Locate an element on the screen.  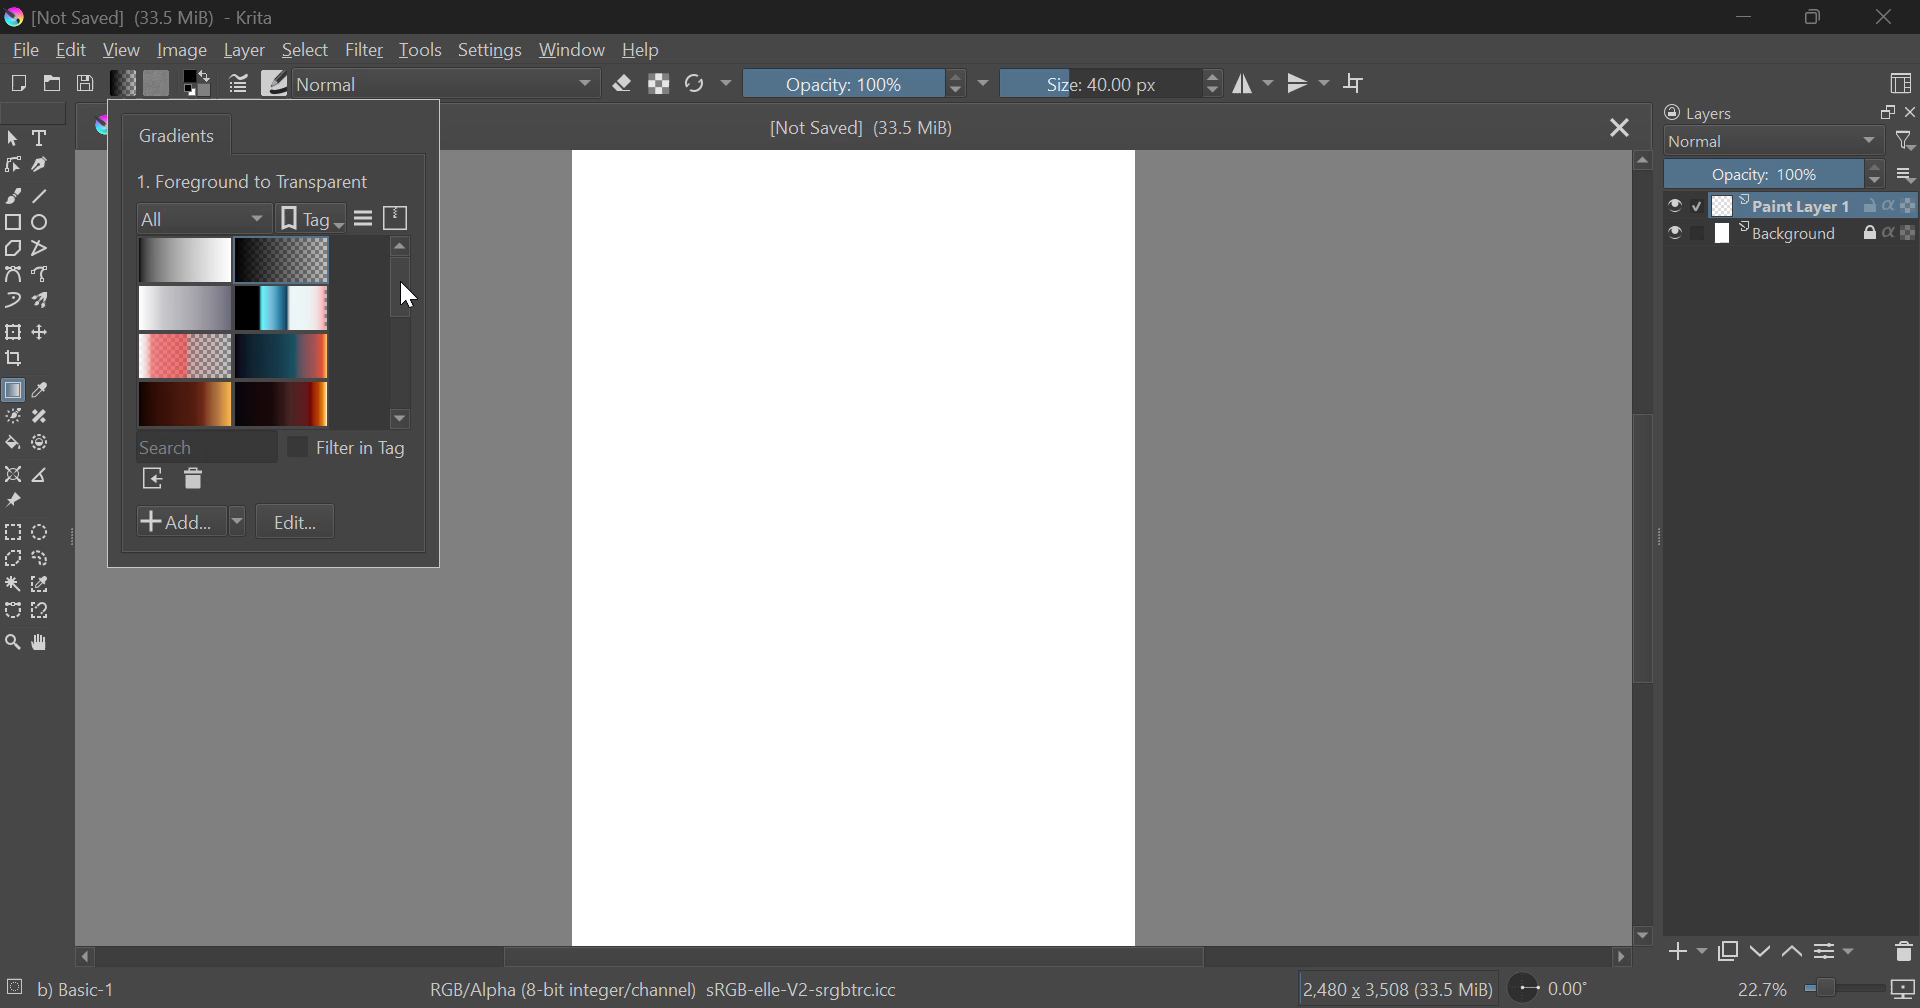
Assistant Tool is located at coordinates (13, 476).